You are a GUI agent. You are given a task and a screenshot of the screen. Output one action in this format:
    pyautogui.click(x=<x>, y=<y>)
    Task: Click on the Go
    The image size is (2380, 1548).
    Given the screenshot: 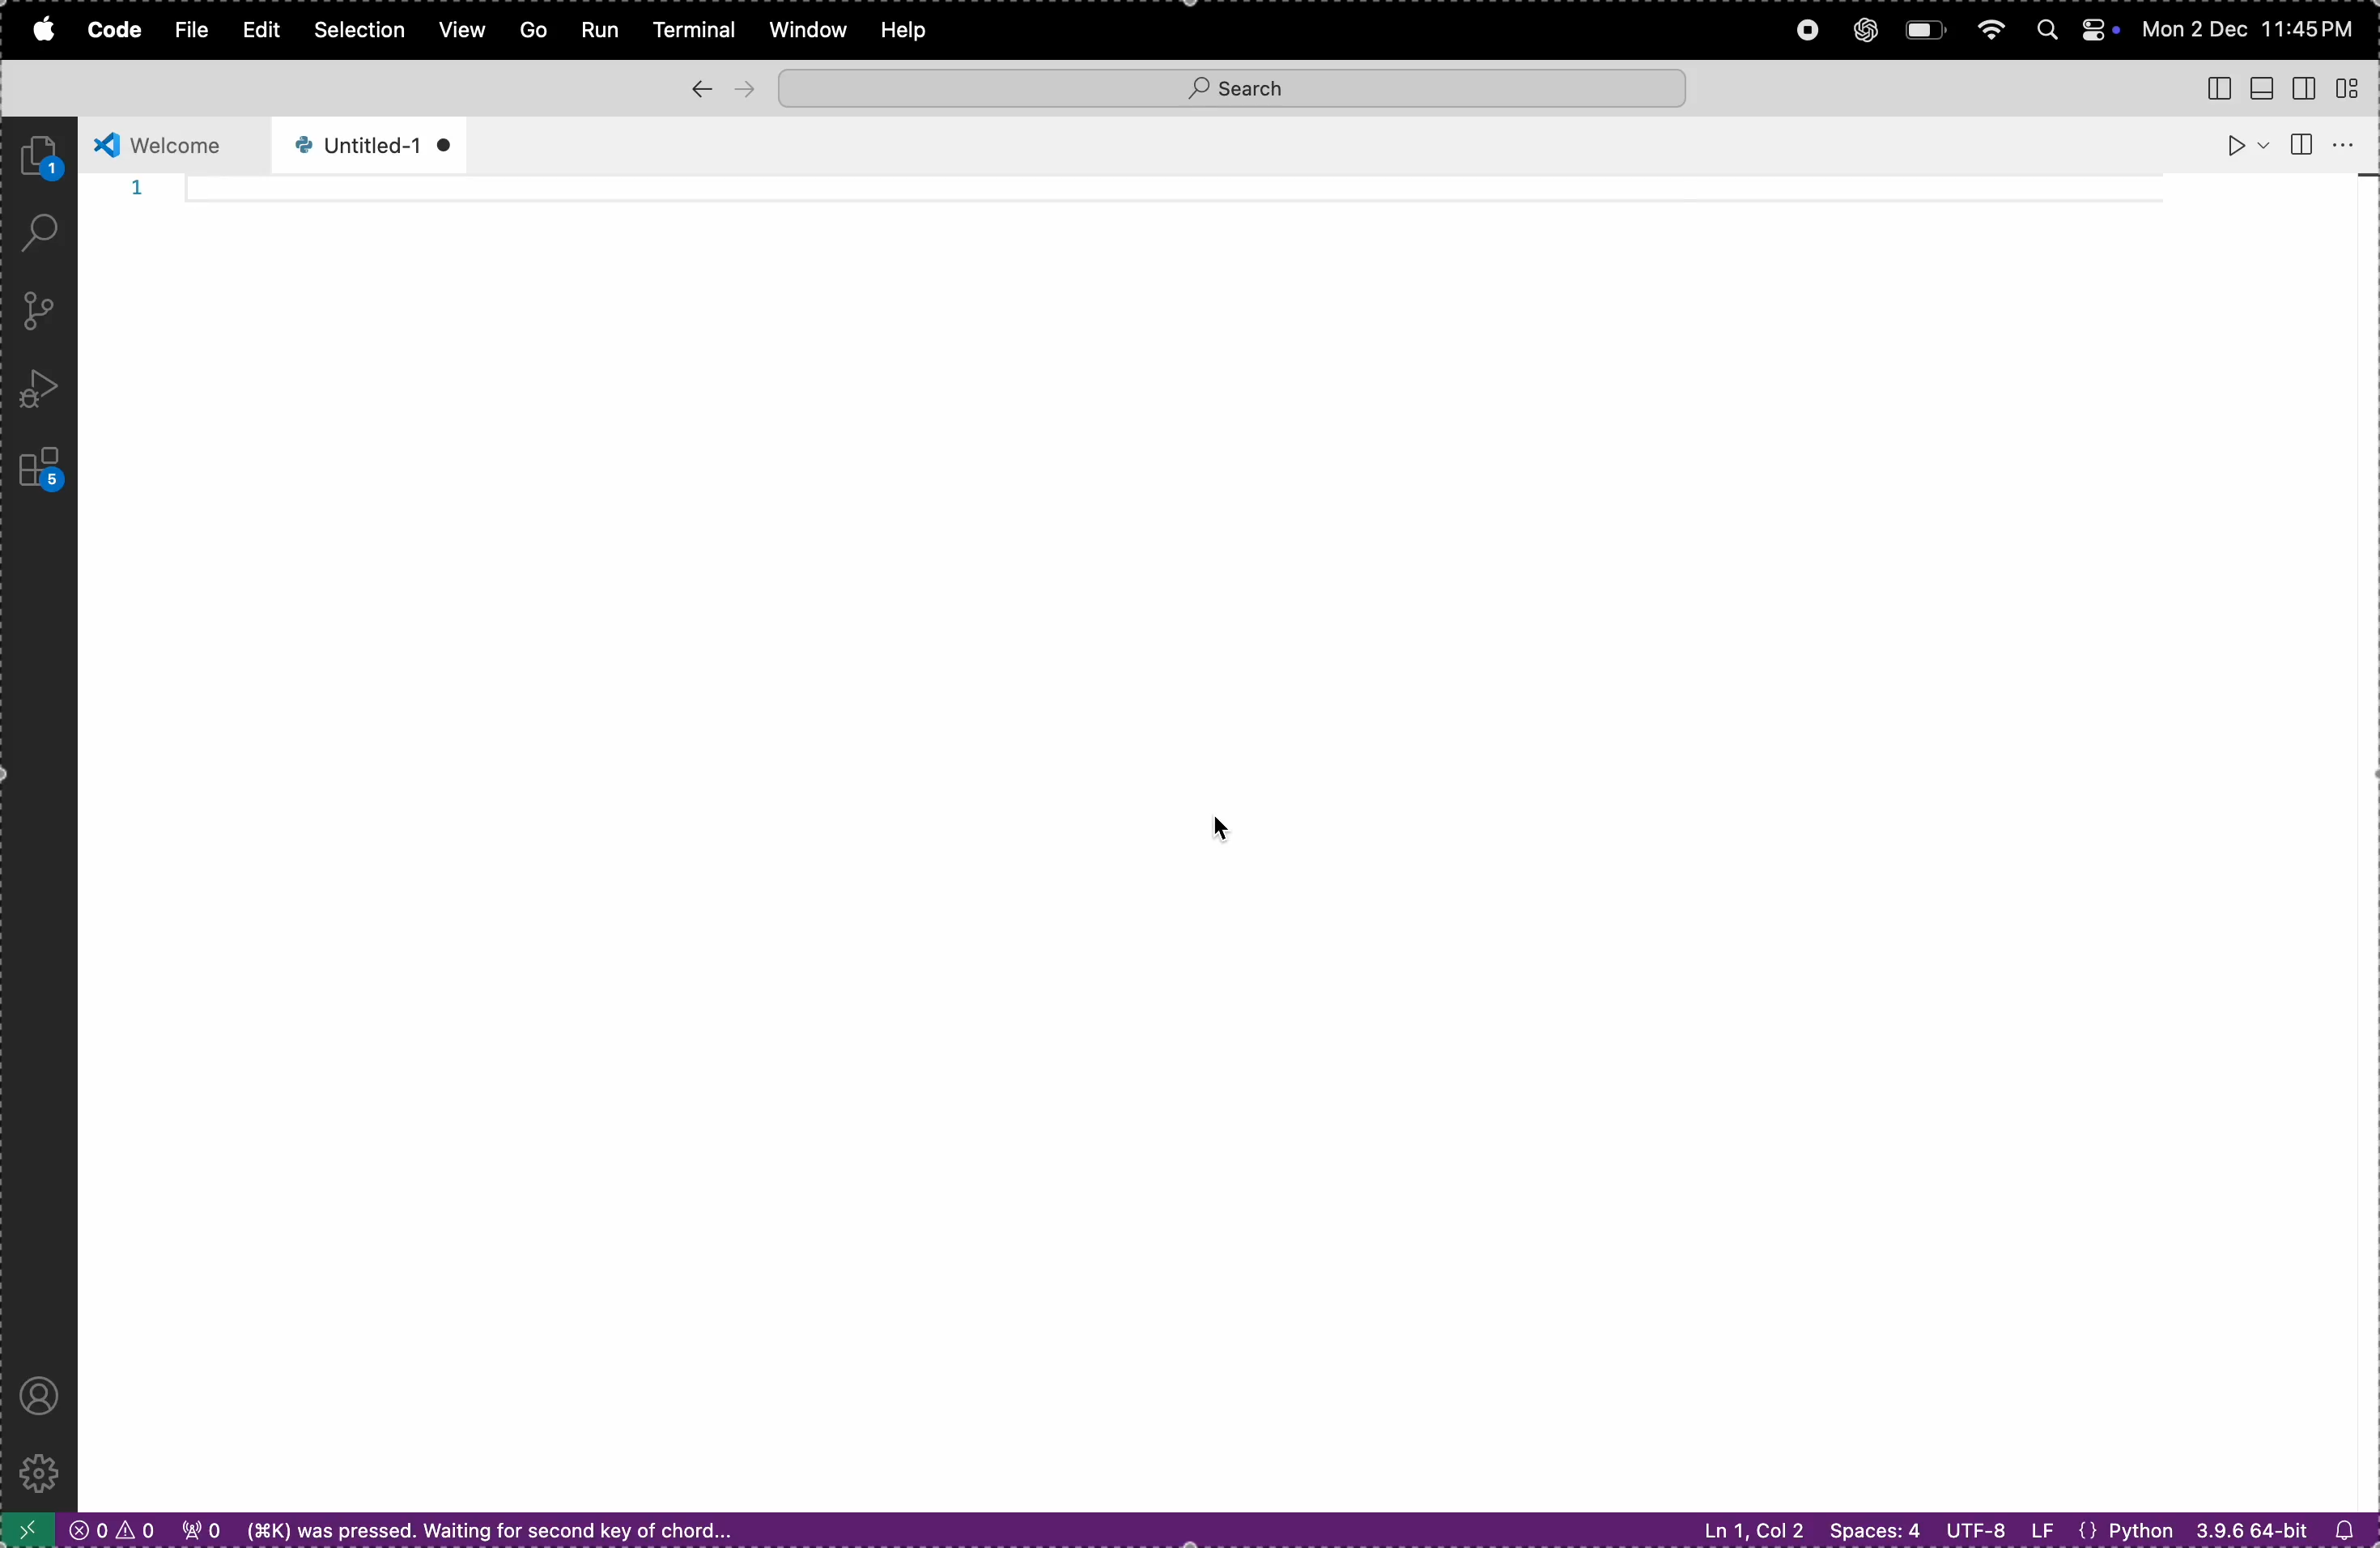 What is the action you would take?
    pyautogui.click(x=529, y=28)
    